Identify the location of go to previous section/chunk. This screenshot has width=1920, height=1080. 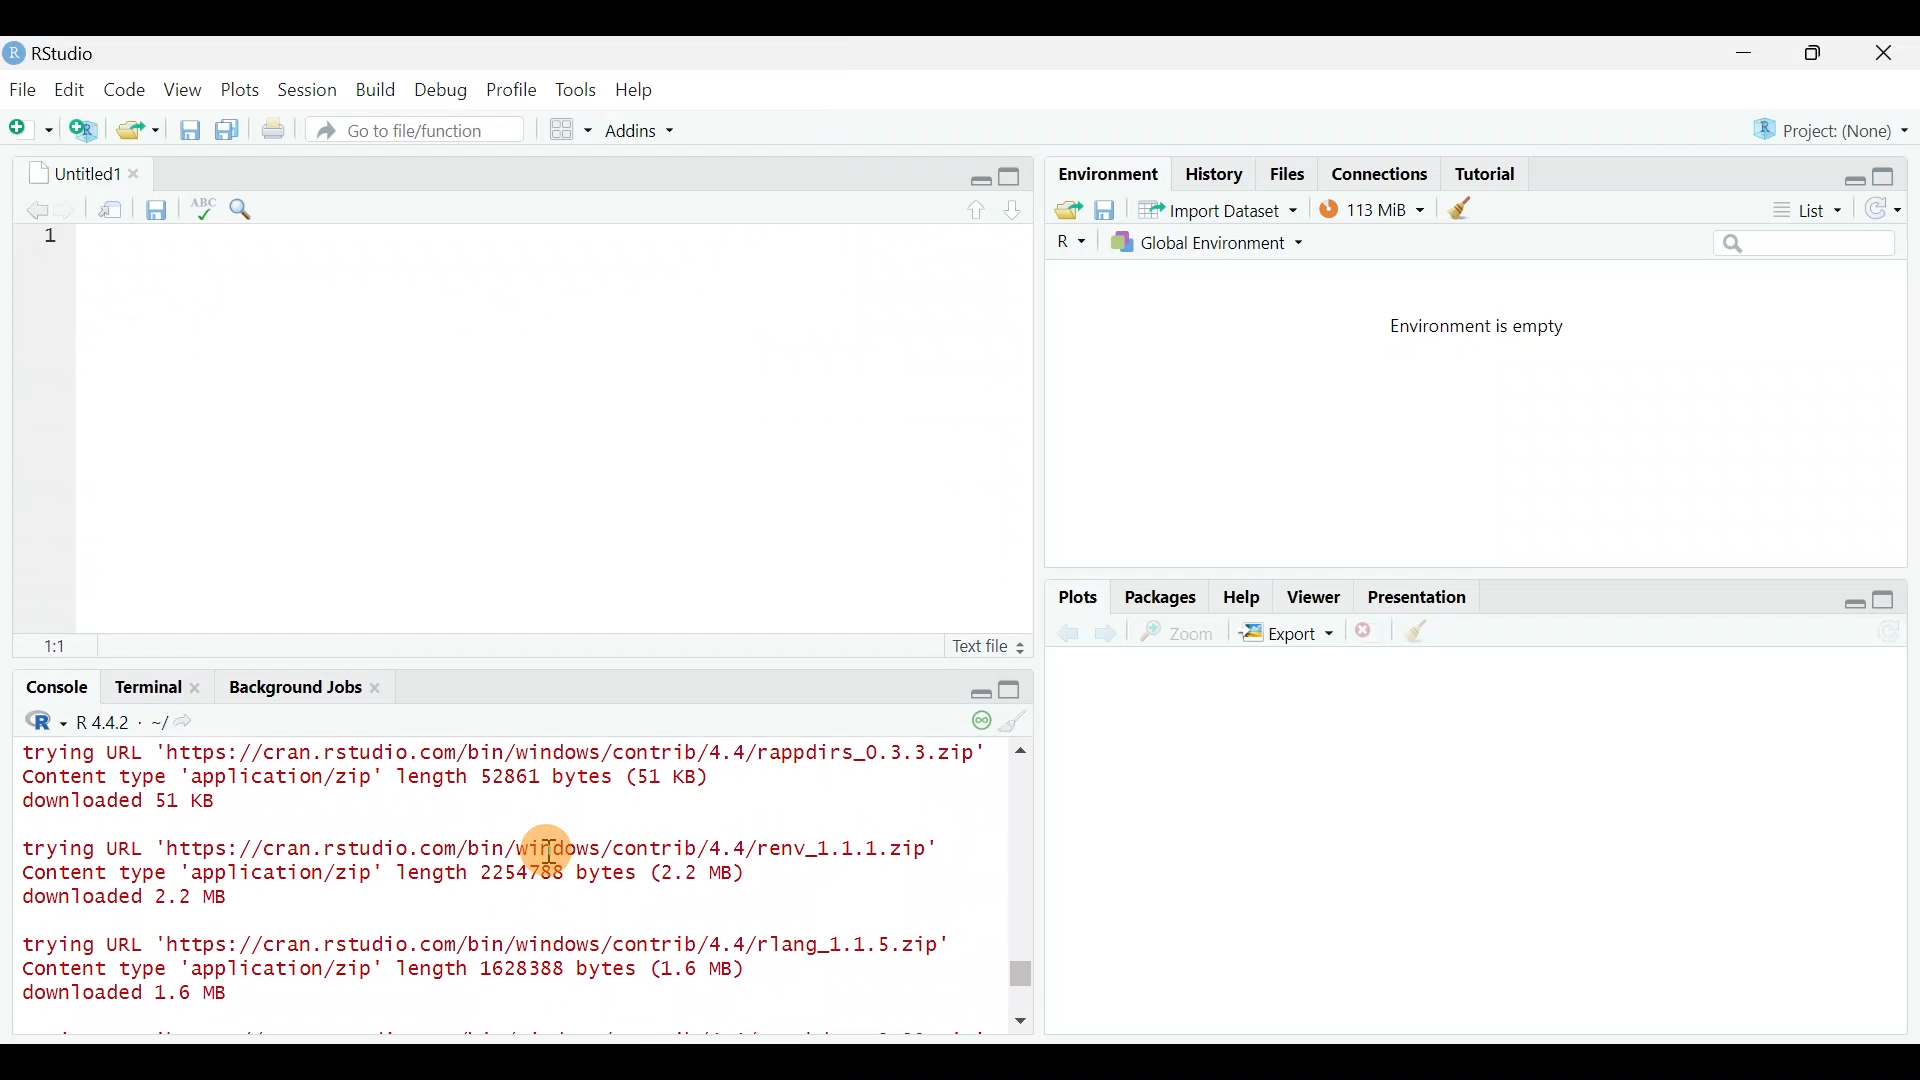
(978, 206).